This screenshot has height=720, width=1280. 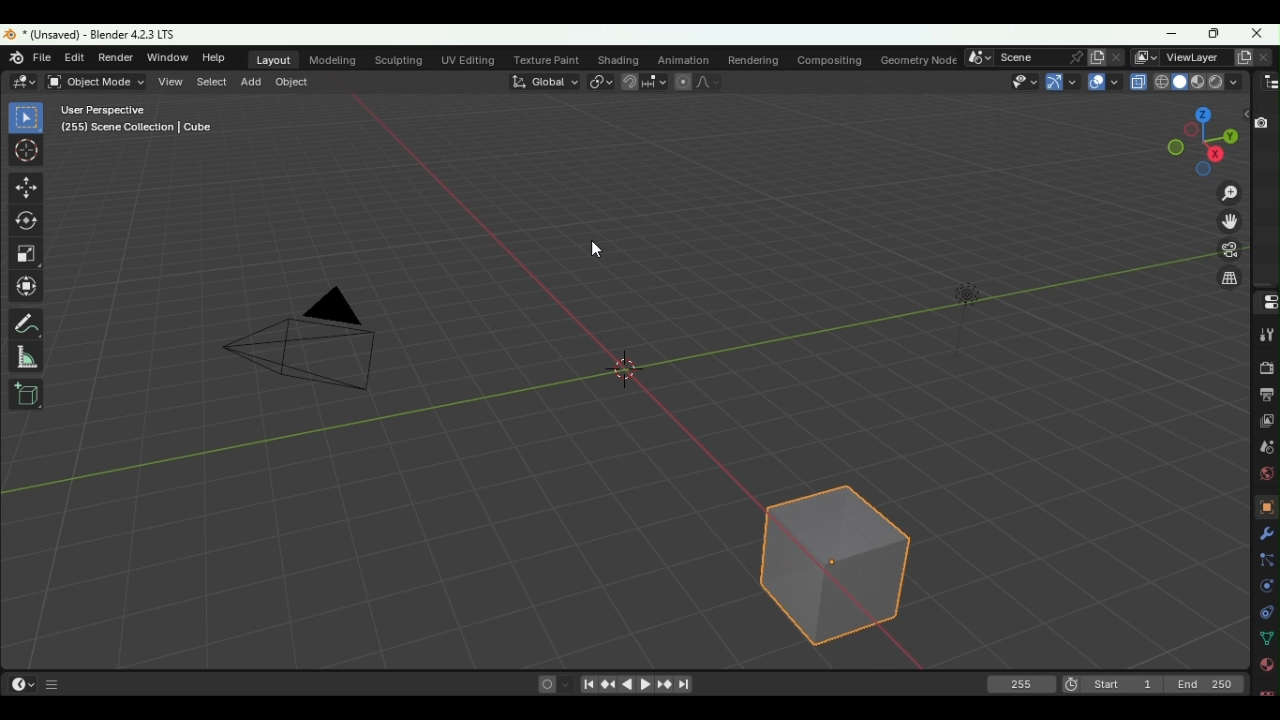 I want to click on Window, so click(x=164, y=57).